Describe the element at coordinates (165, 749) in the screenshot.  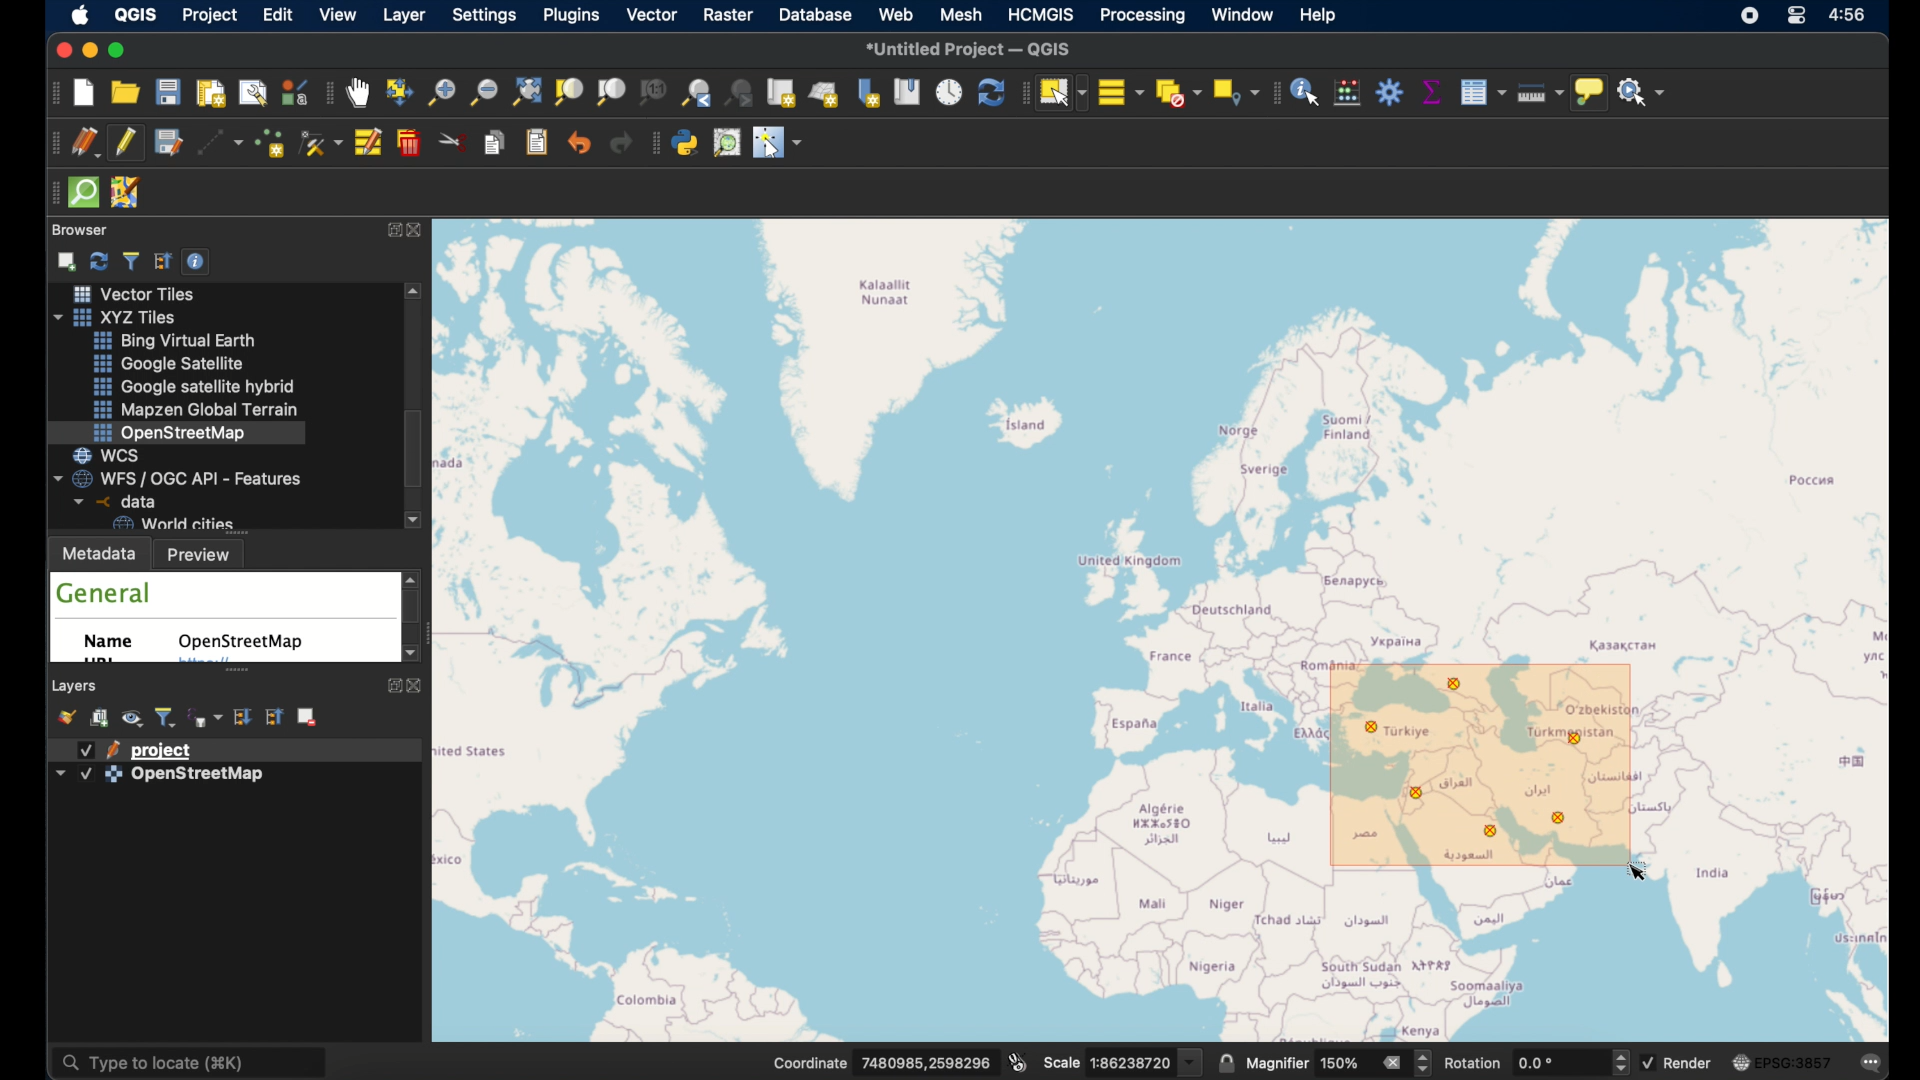
I see `project layer` at that location.